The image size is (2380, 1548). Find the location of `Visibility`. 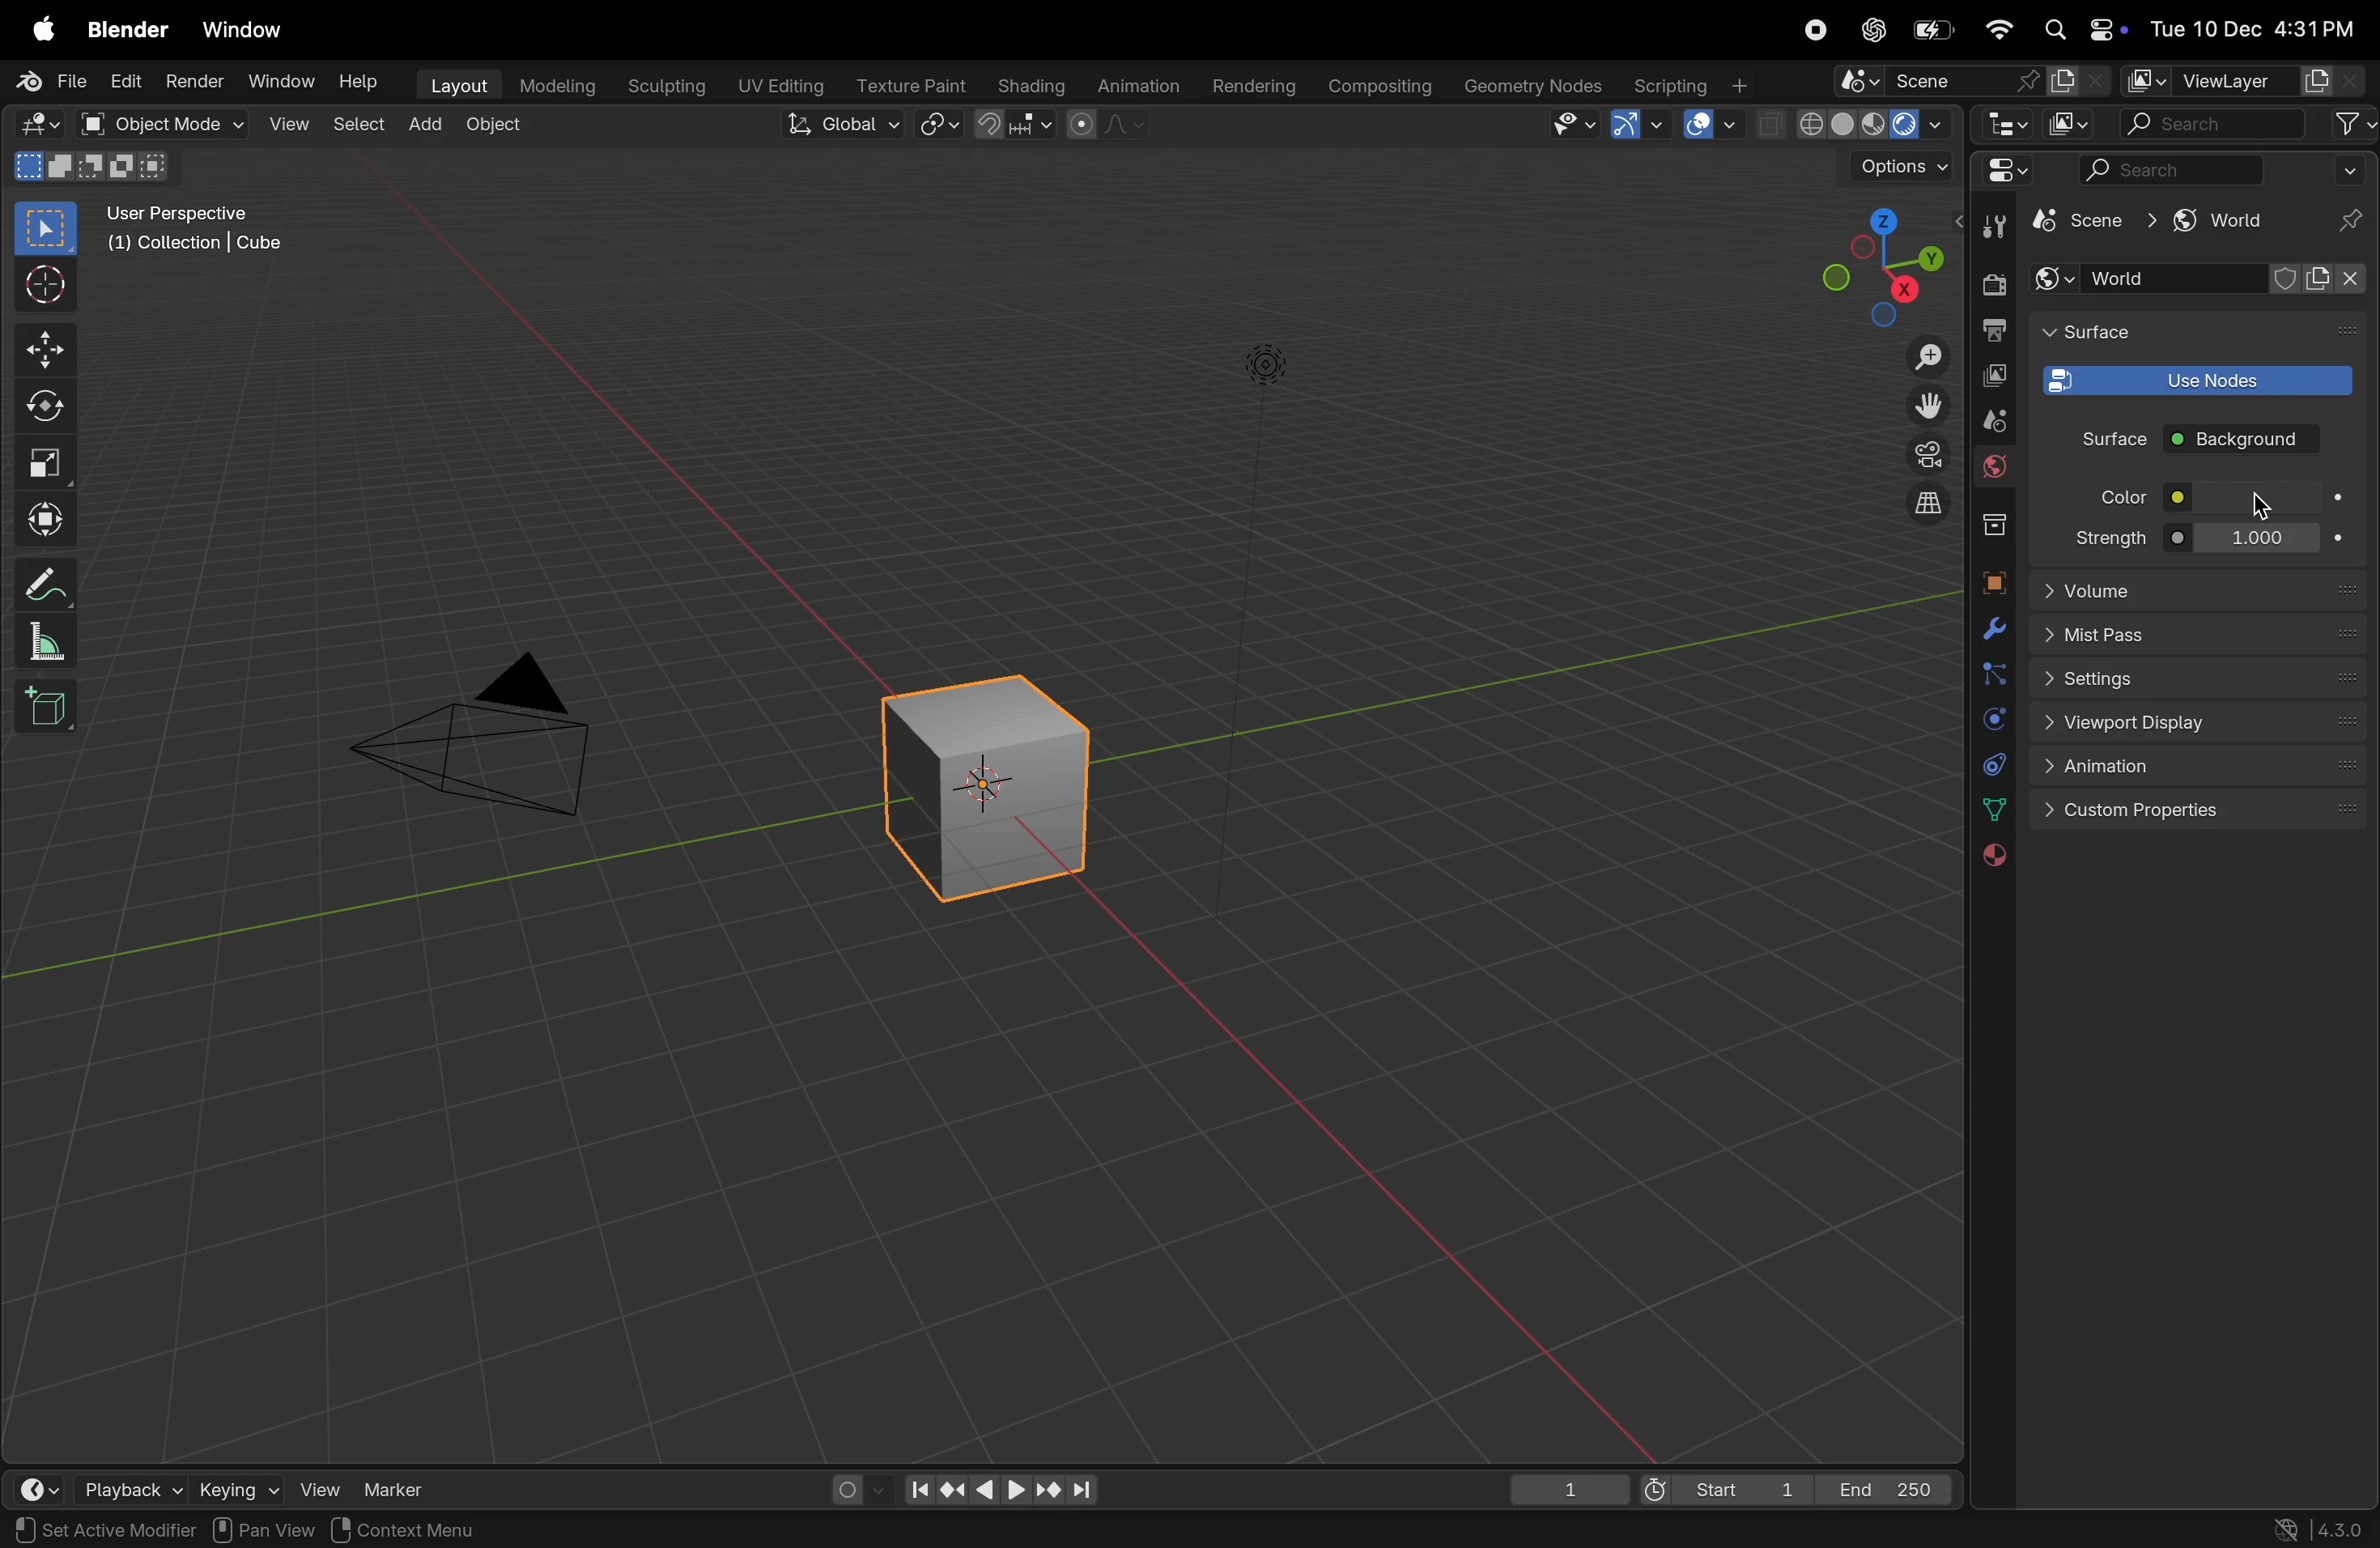

Visibility is located at coordinates (1573, 125).